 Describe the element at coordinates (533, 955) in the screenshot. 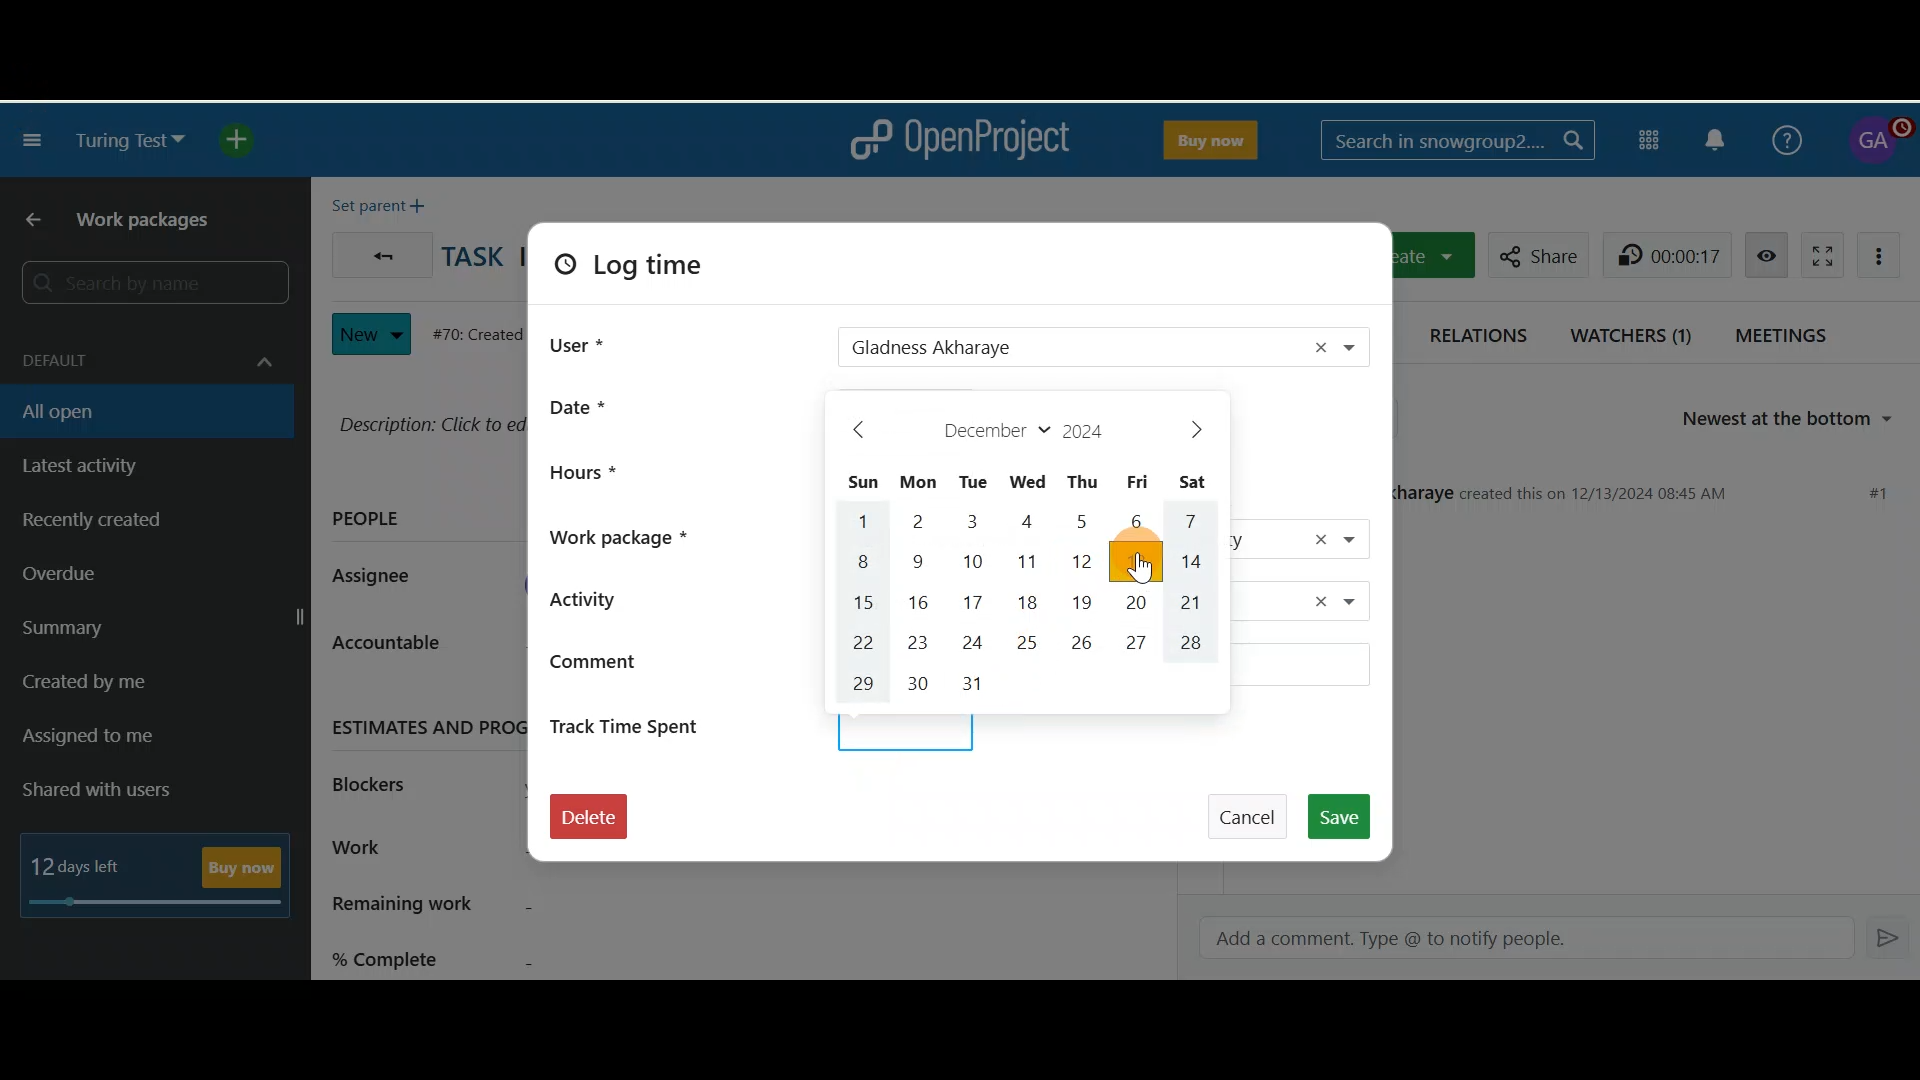

I see `% complete` at that location.